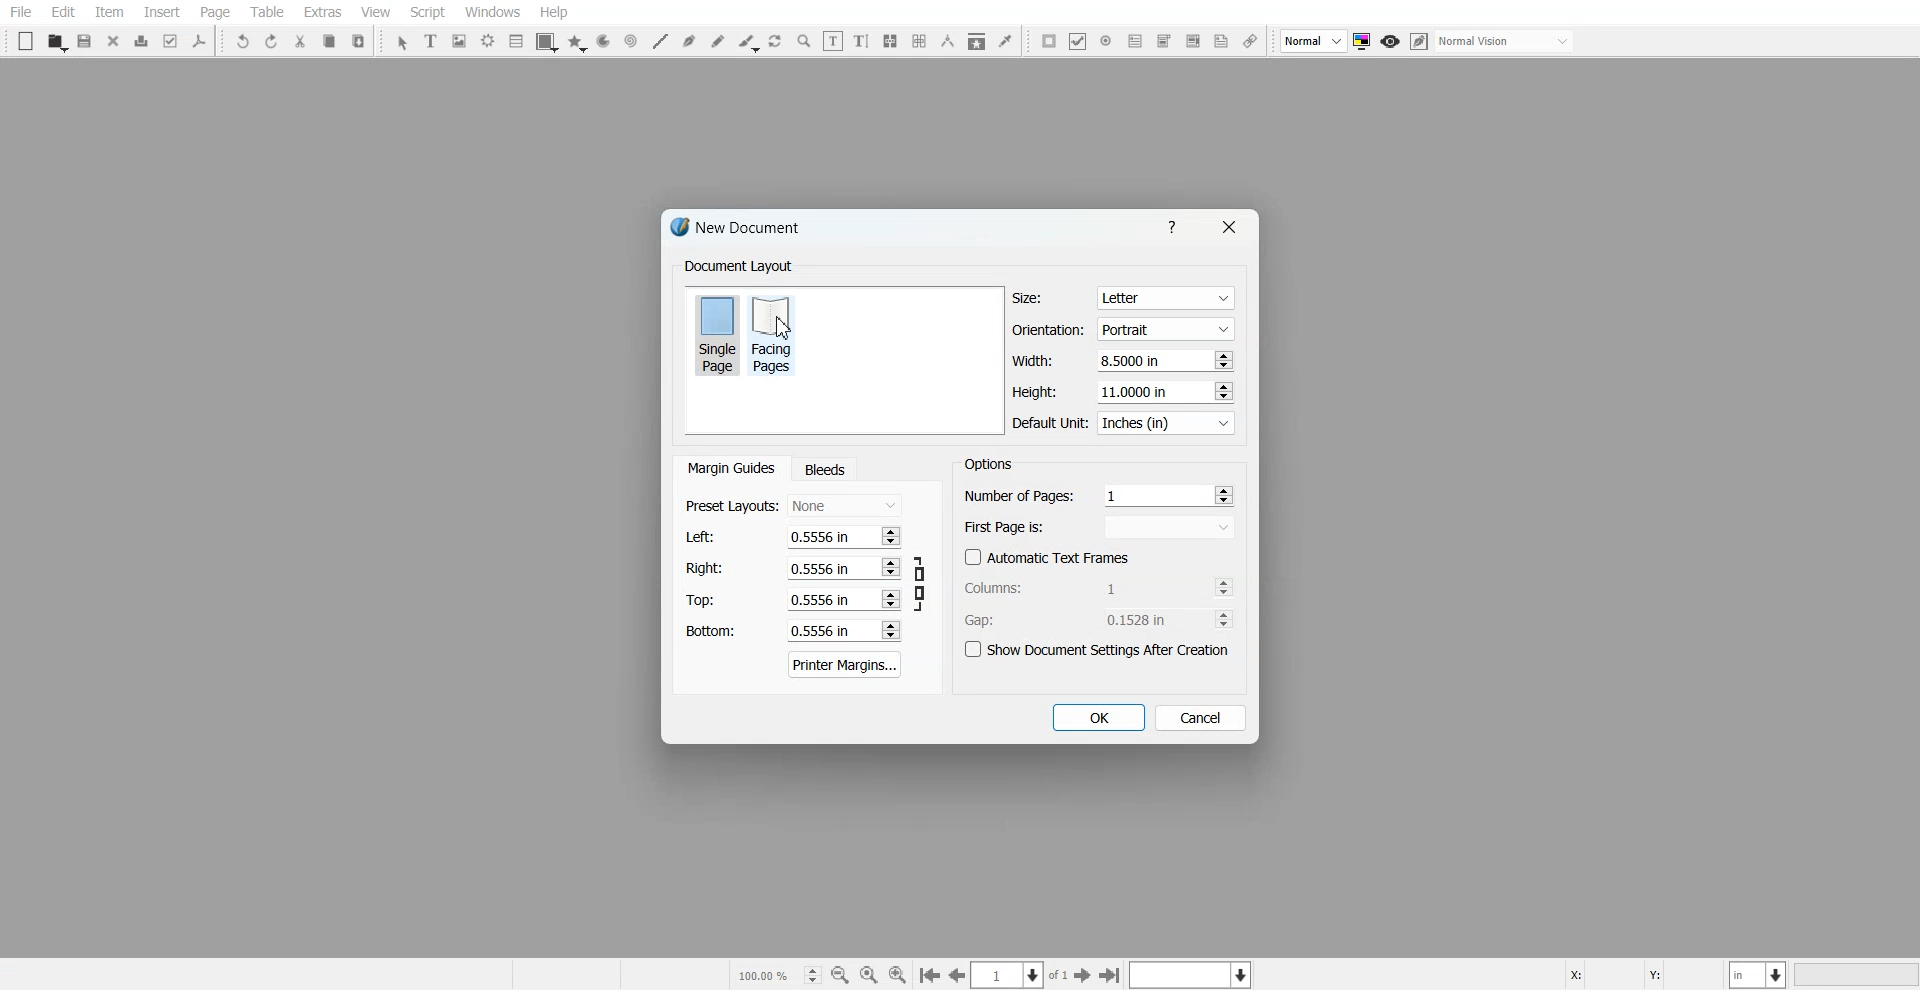 The image size is (1920, 990). What do you see at coordinates (1125, 424) in the screenshot?
I see `Default Unit in Inches` at bounding box center [1125, 424].